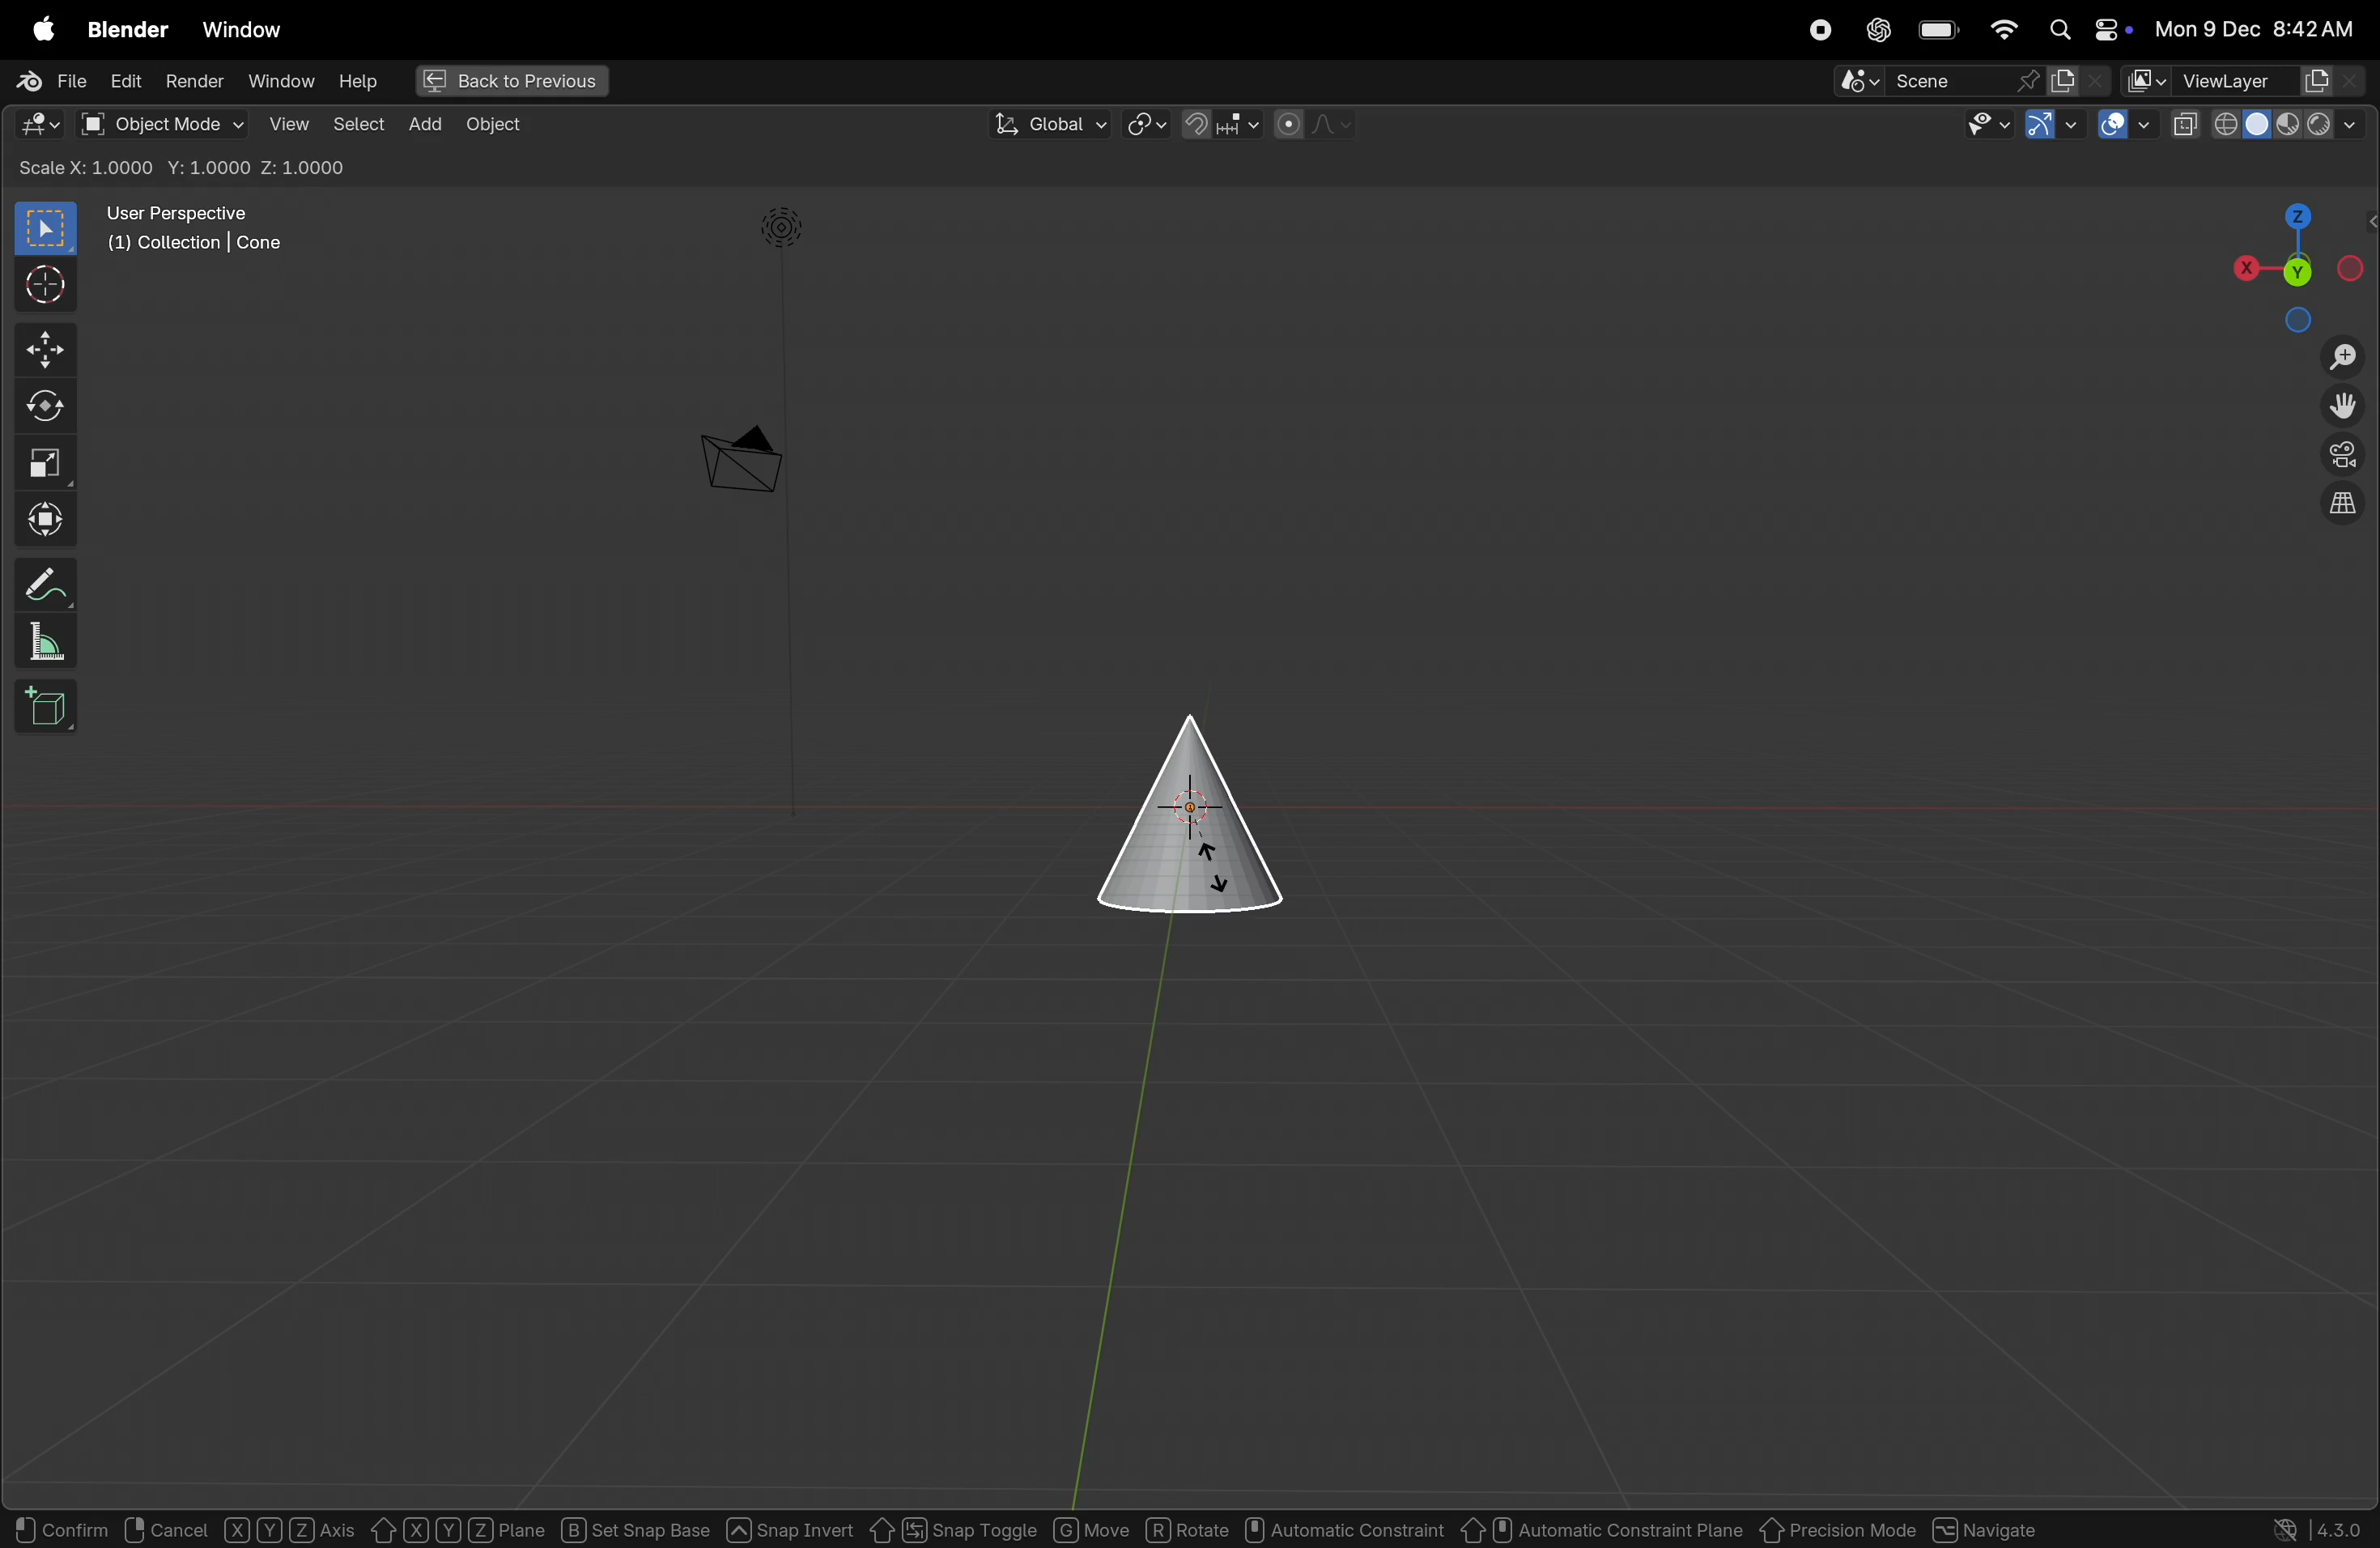 The height and width of the screenshot is (1548, 2380). Describe the element at coordinates (158, 1530) in the screenshot. I see `rotate view` at that location.